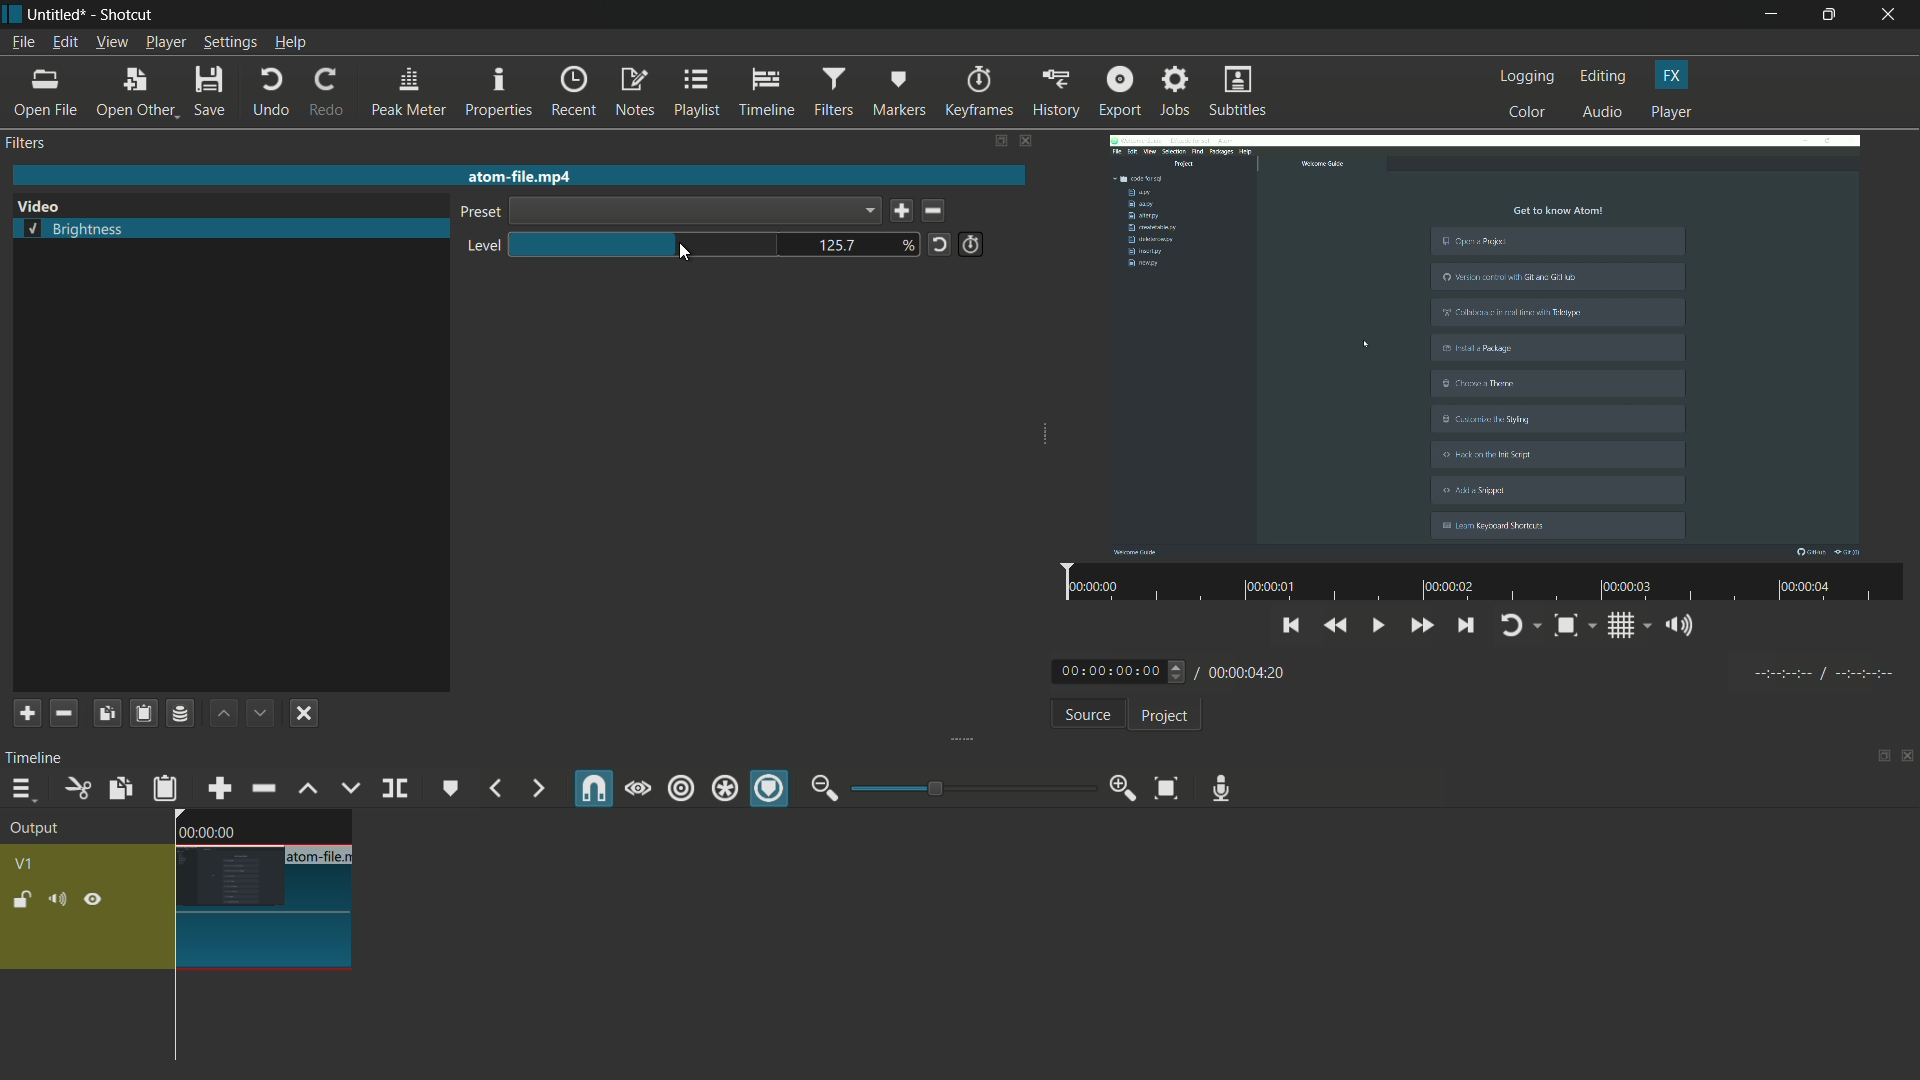 This screenshot has width=1920, height=1080. What do you see at coordinates (263, 789) in the screenshot?
I see `ripple delete` at bounding box center [263, 789].